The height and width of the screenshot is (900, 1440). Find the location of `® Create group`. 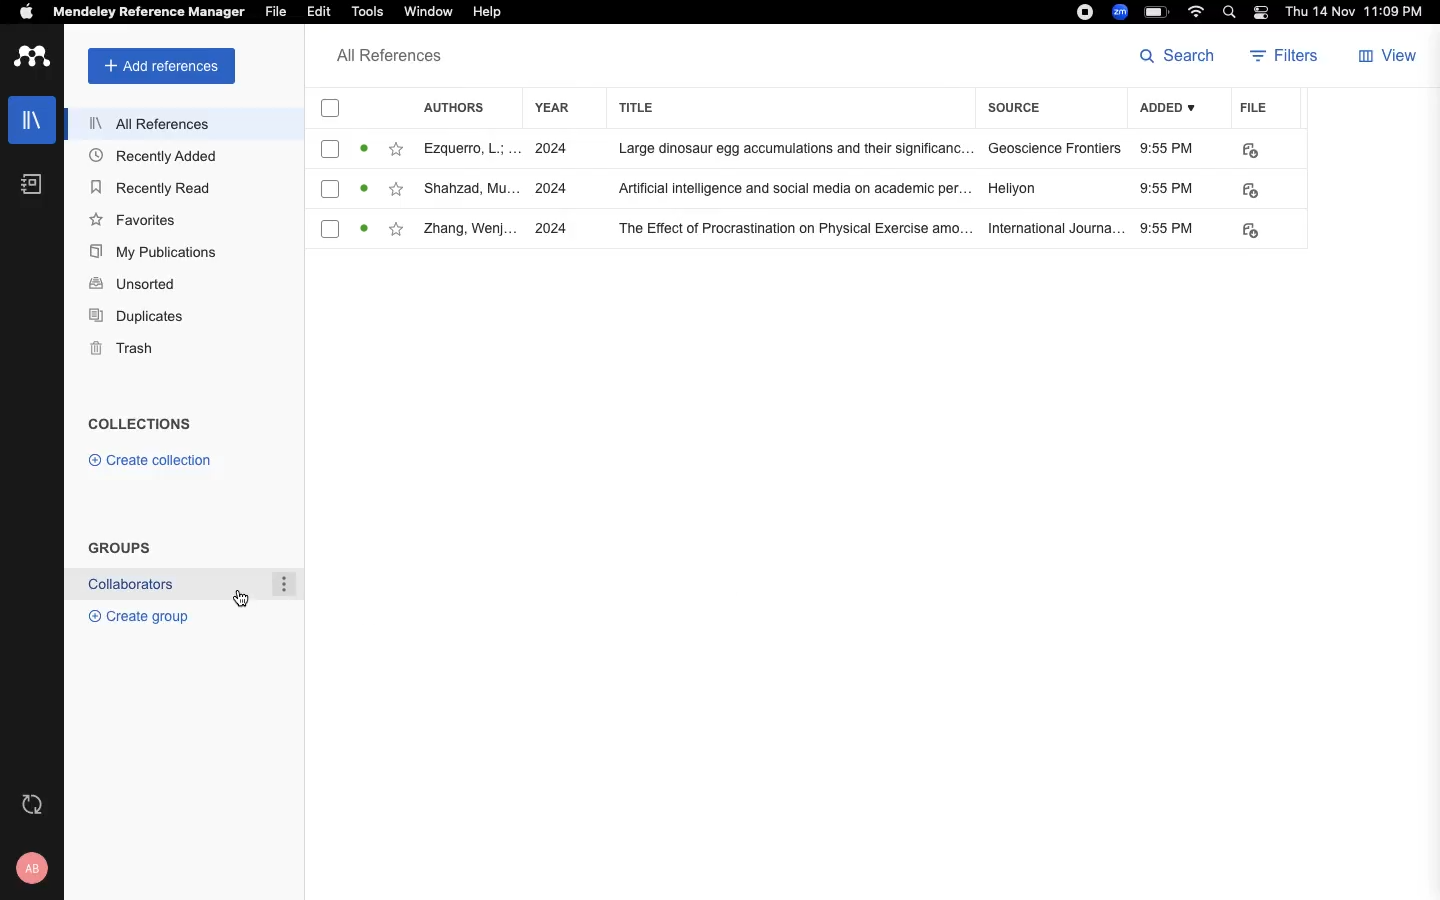

® Create group is located at coordinates (135, 615).